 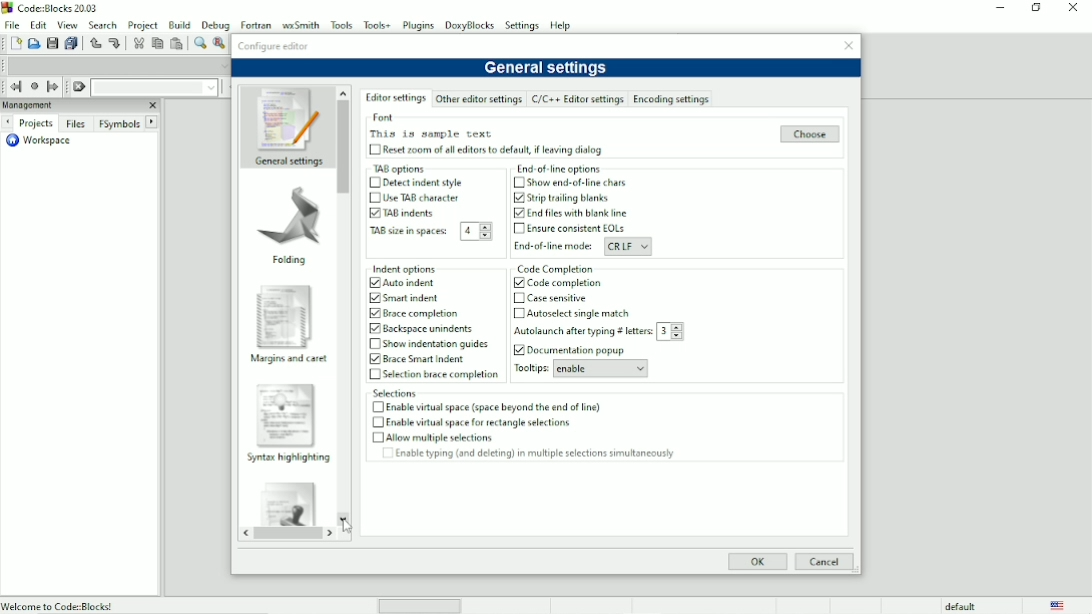 What do you see at coordinates (375, 407) in the screenshot?
I see `` at bounding box center [375, 407].